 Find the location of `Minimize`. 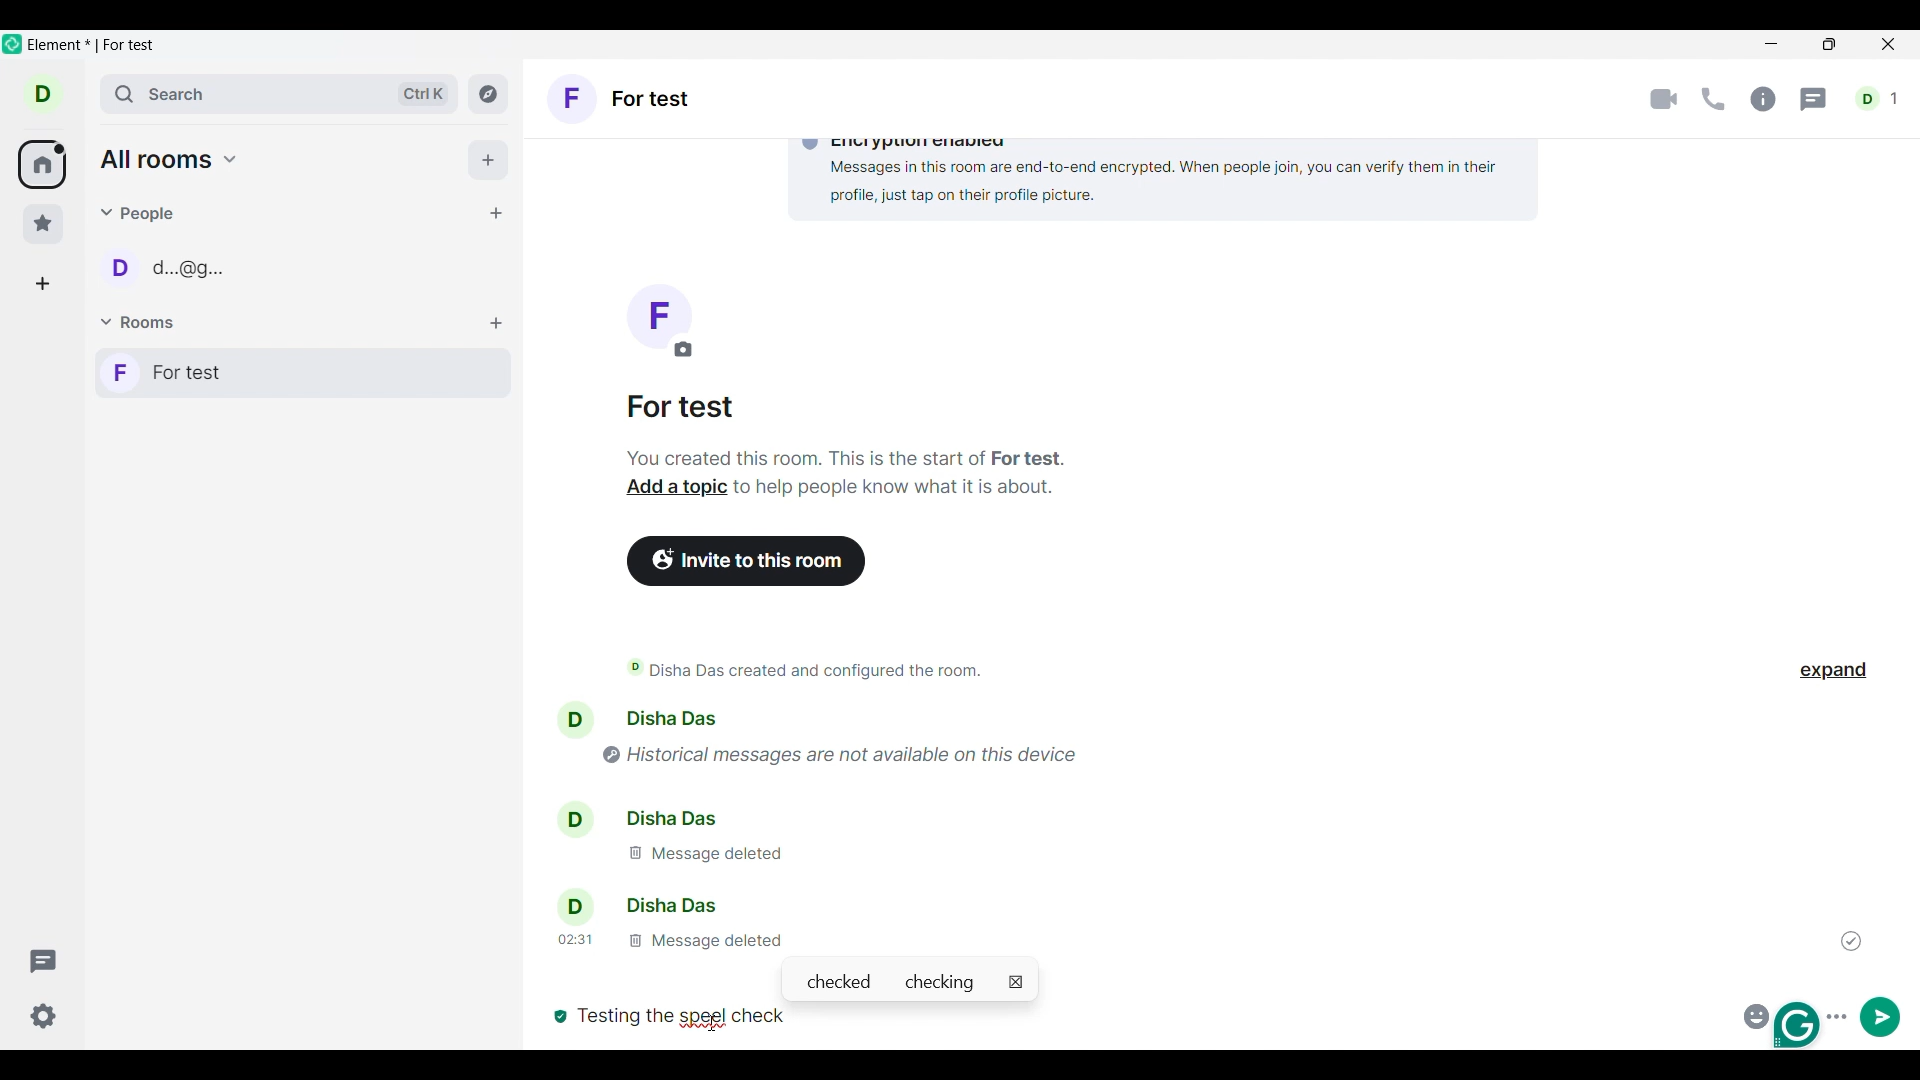

Minimize is located at coordinates (1772, 44).